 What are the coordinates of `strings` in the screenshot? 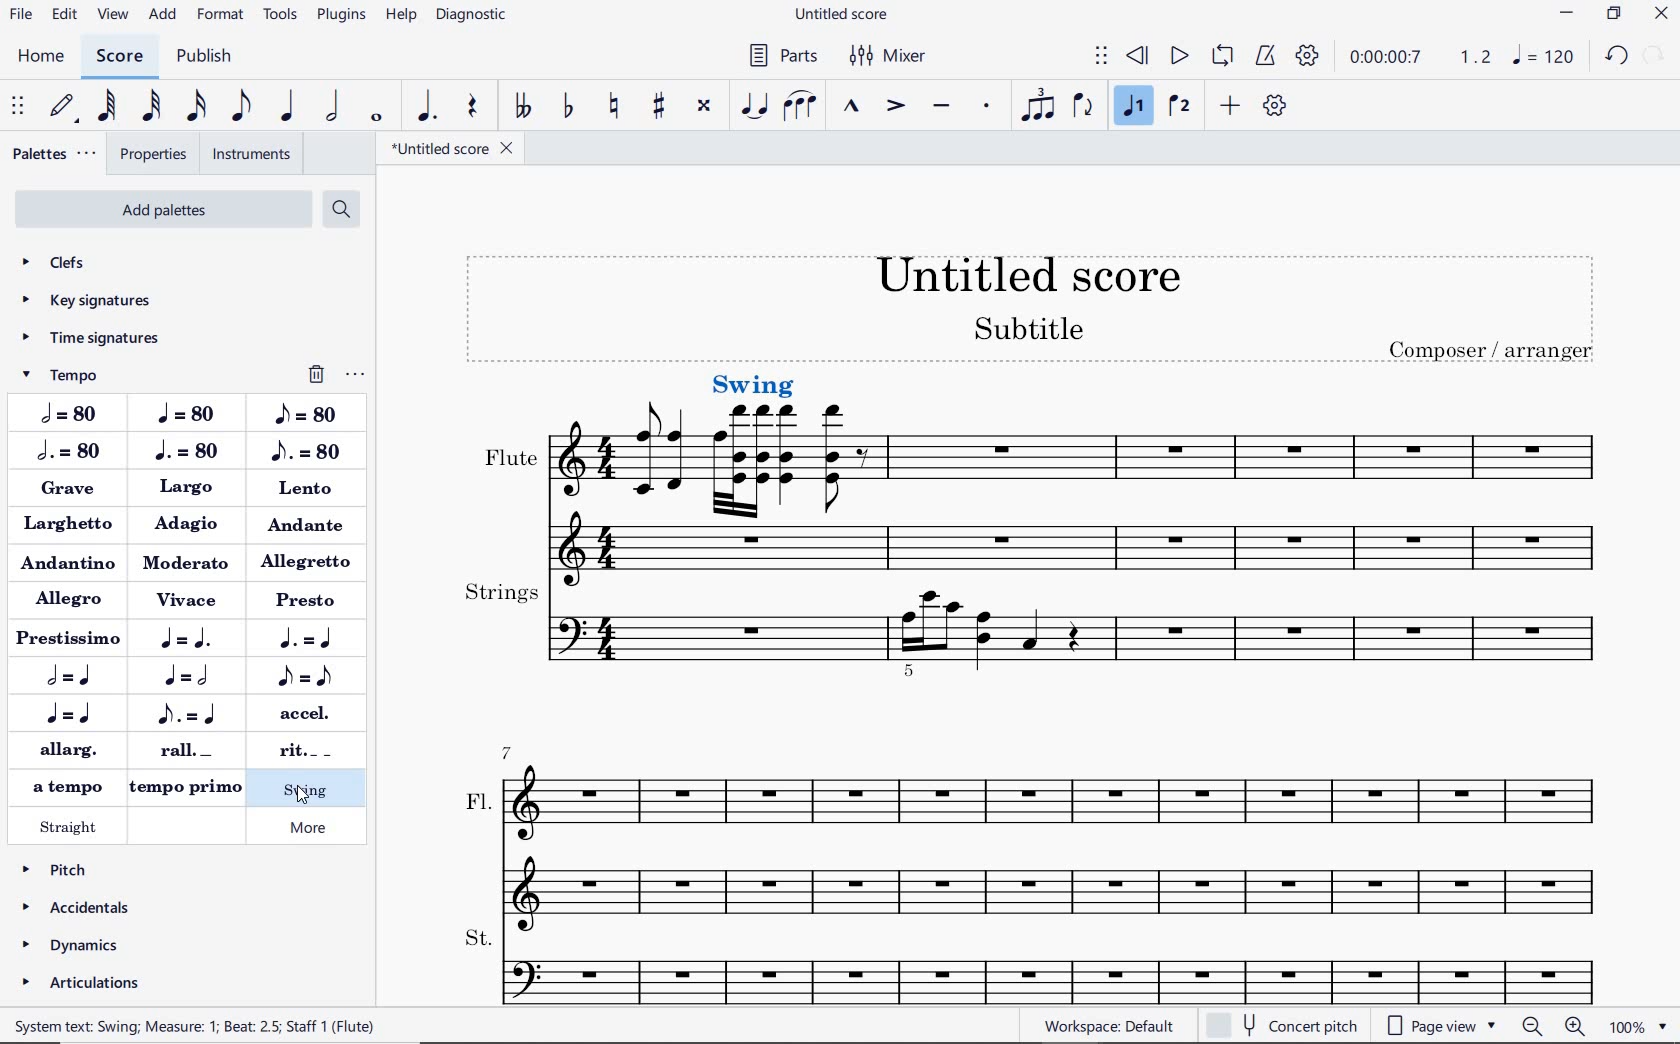 It's located at (1049, 633).